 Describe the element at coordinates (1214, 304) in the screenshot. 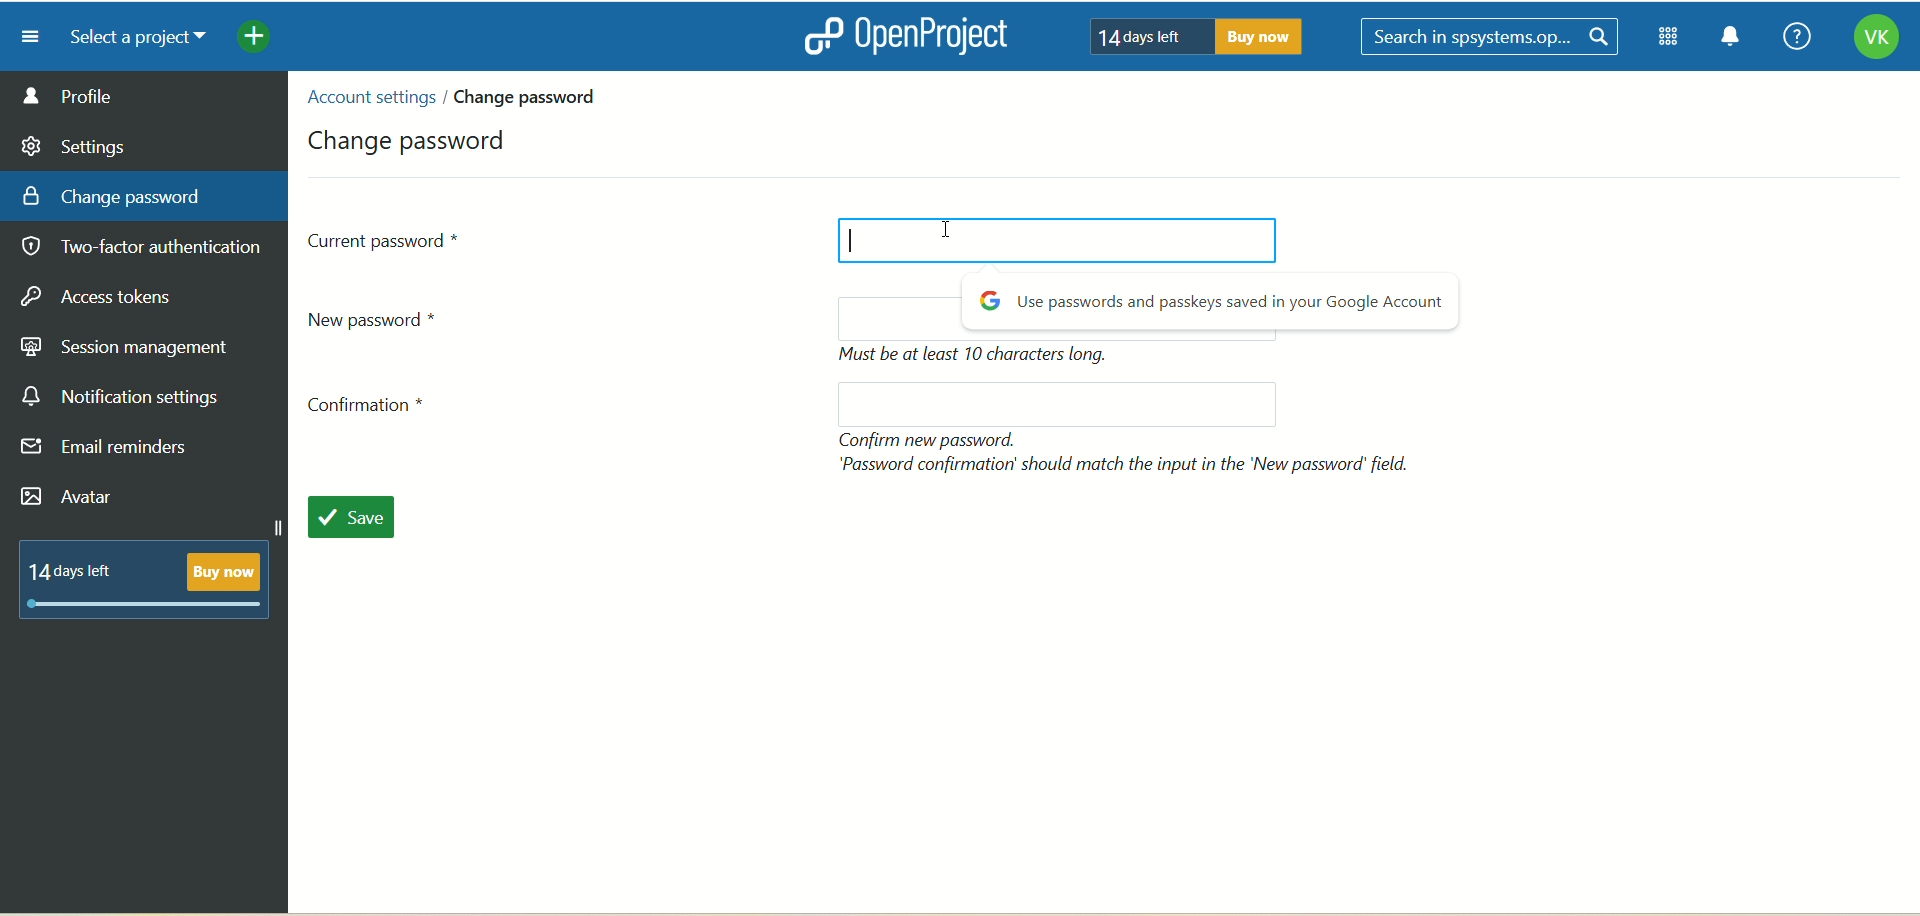

I see `text` at that location.